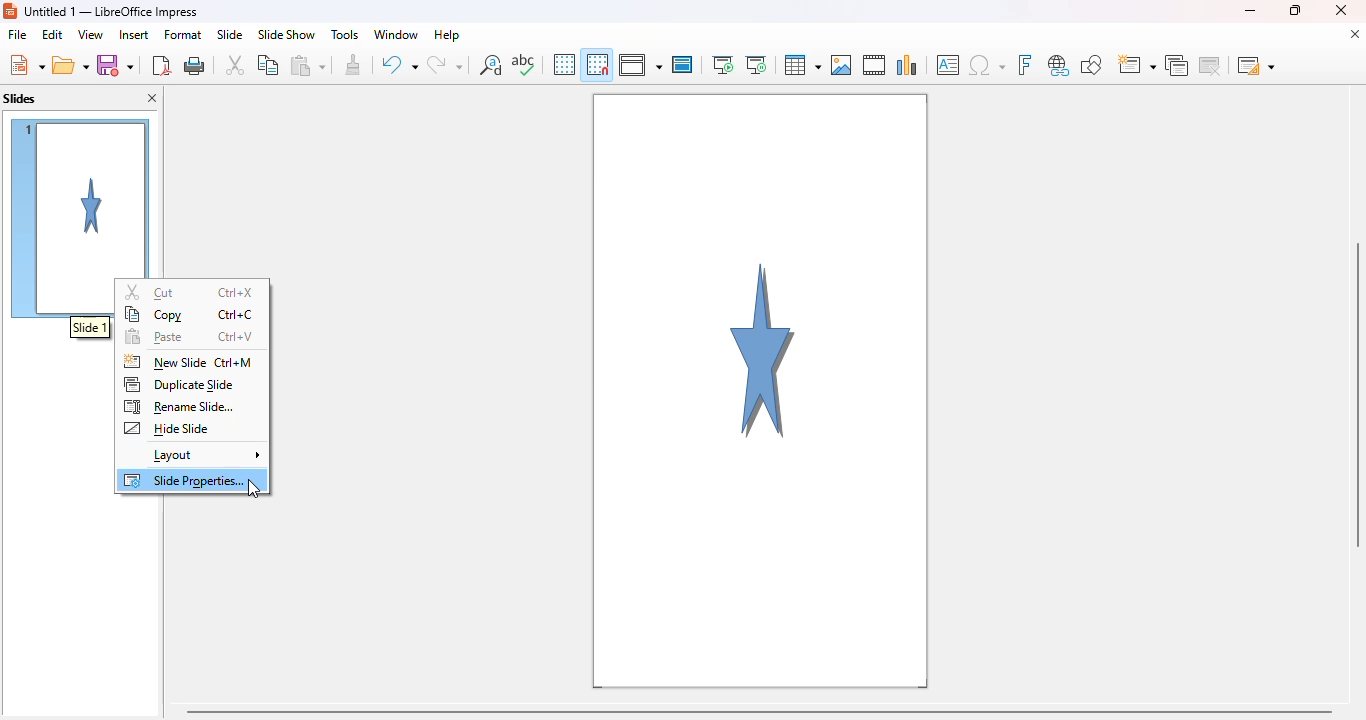 The width and height of the screenshot is (1366, 720). I want to click on cut, so click(149, 292).